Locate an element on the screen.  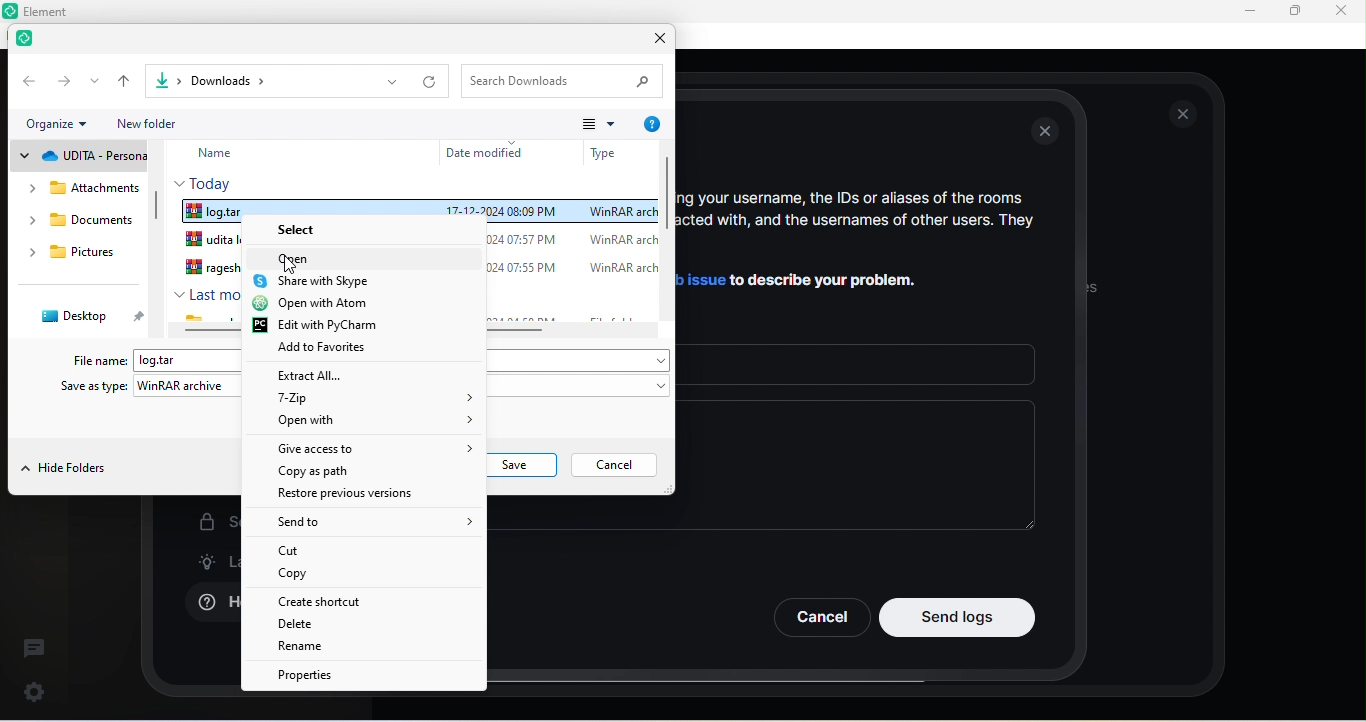
open with is located at coordinates (382, 424).